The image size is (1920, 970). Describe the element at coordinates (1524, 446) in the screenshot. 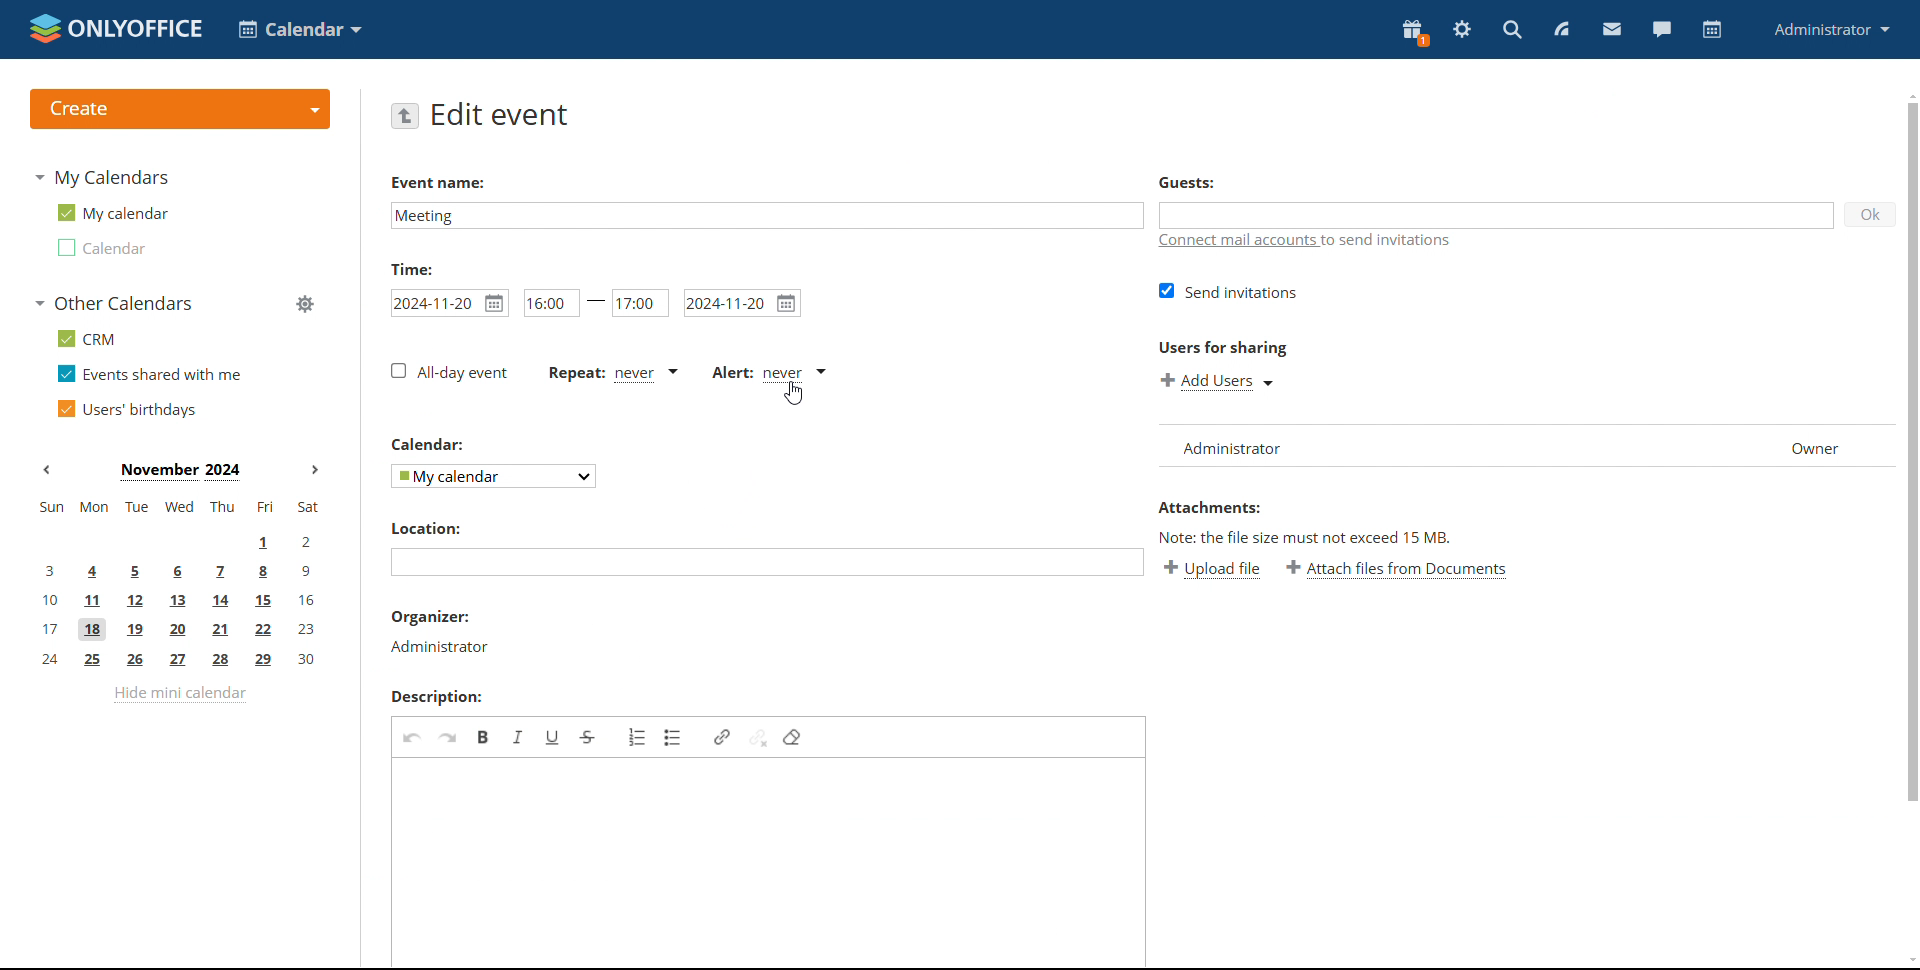

I see `list of users` at that location.